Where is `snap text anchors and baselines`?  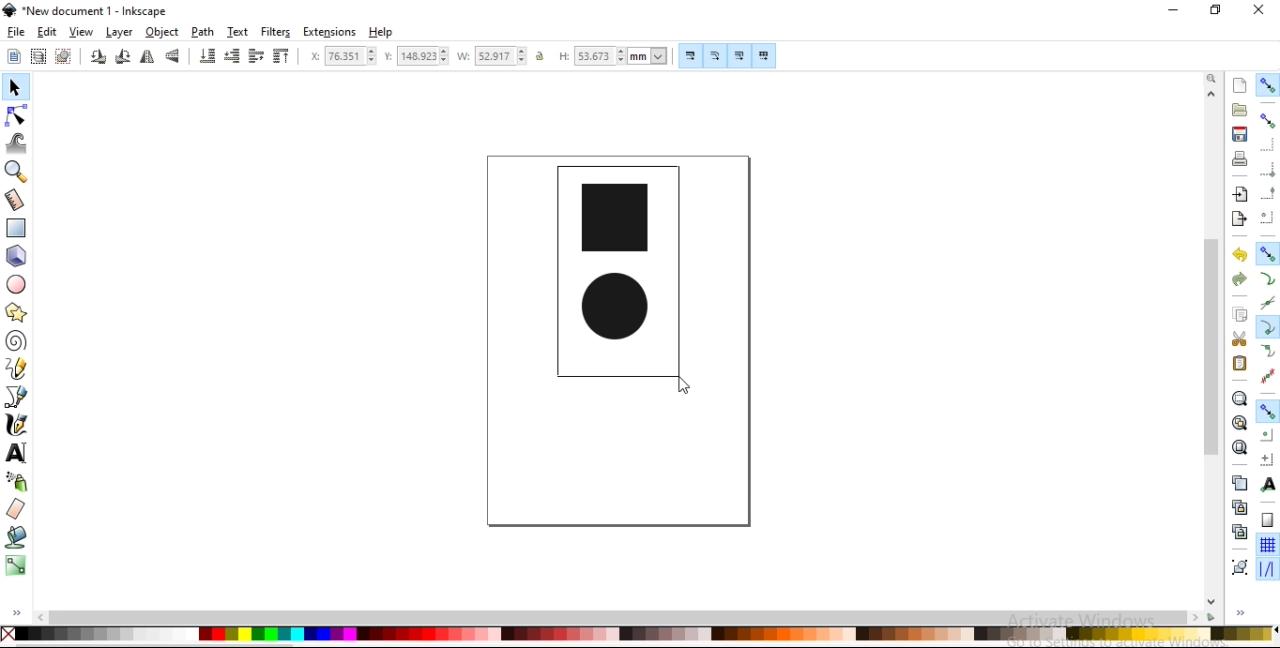
snap text anchors and baselines is located at coordinates (1268, 483).